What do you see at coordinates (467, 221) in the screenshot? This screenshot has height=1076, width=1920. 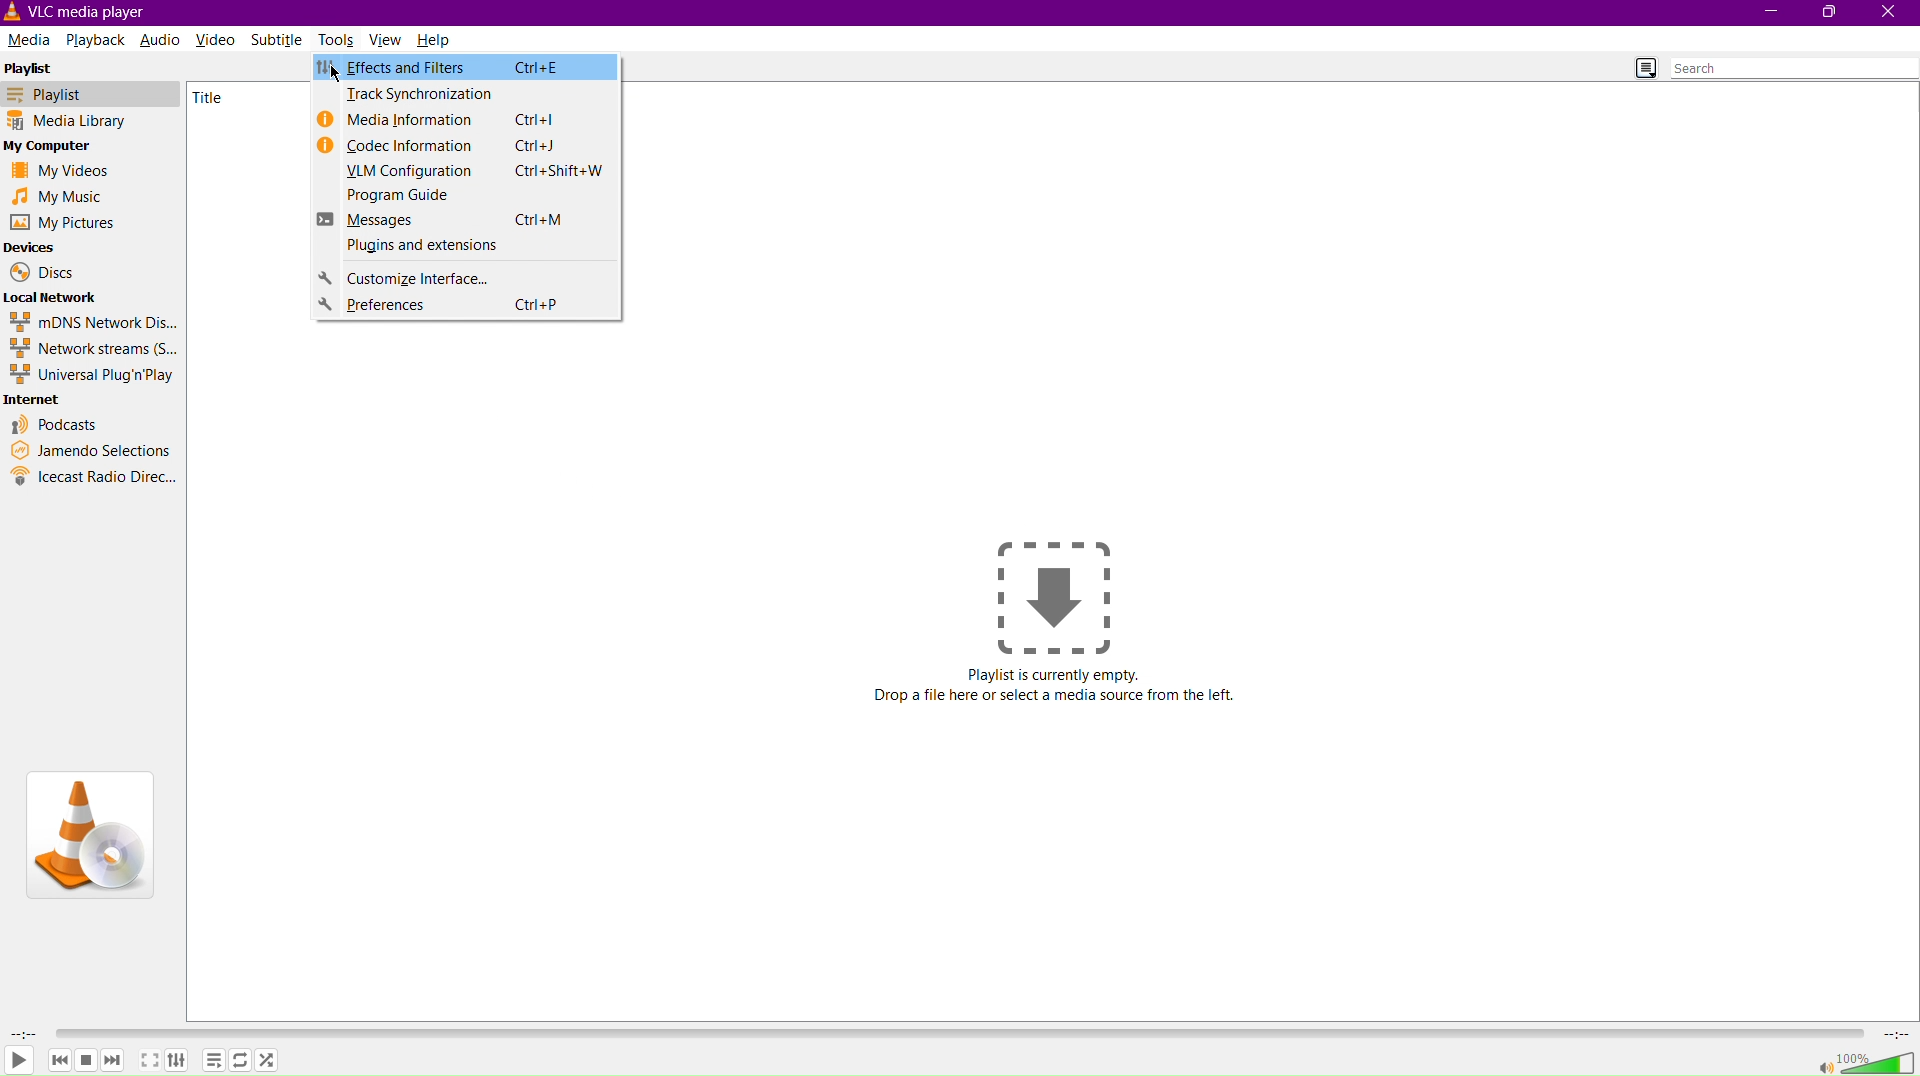 I see `Messages Ctrl + M` at bounding box center [467, 221].